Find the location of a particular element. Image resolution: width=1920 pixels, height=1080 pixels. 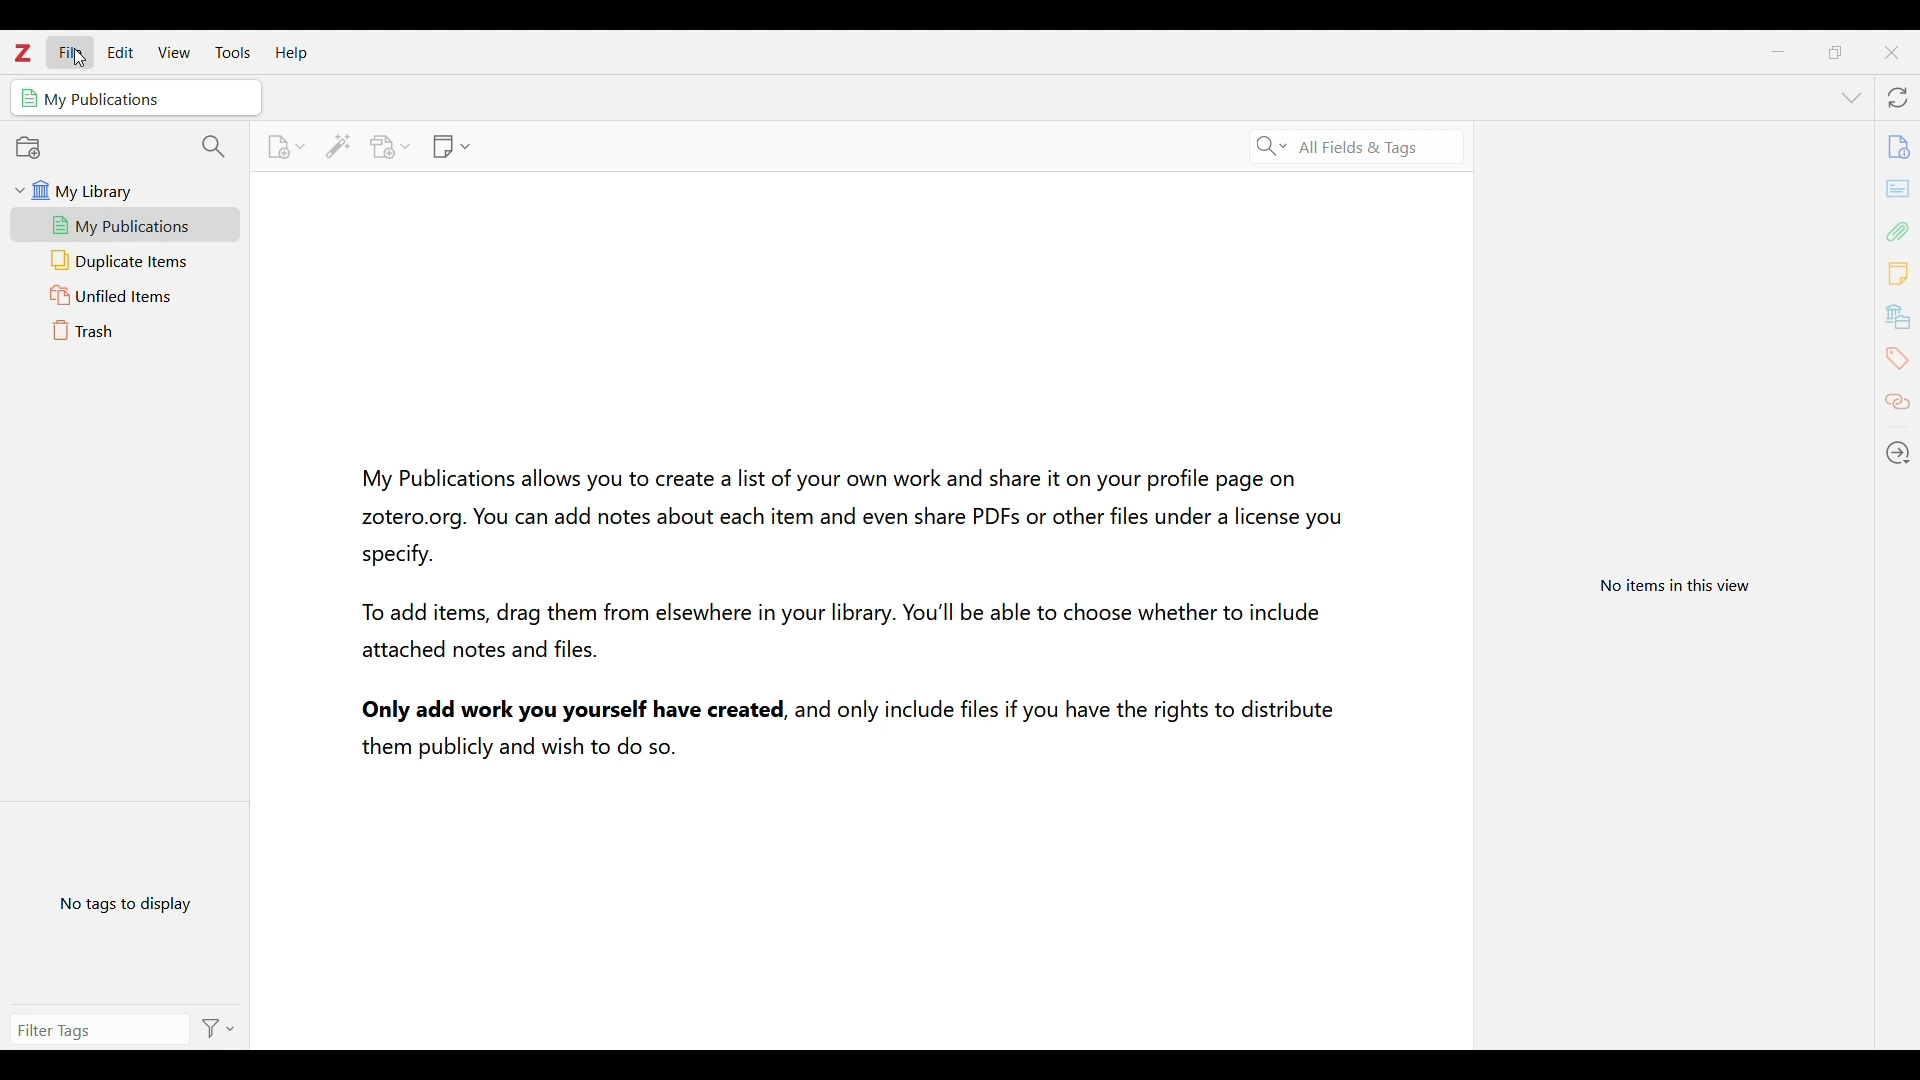

Selected search criteria is located at coordinates (1359, 148).